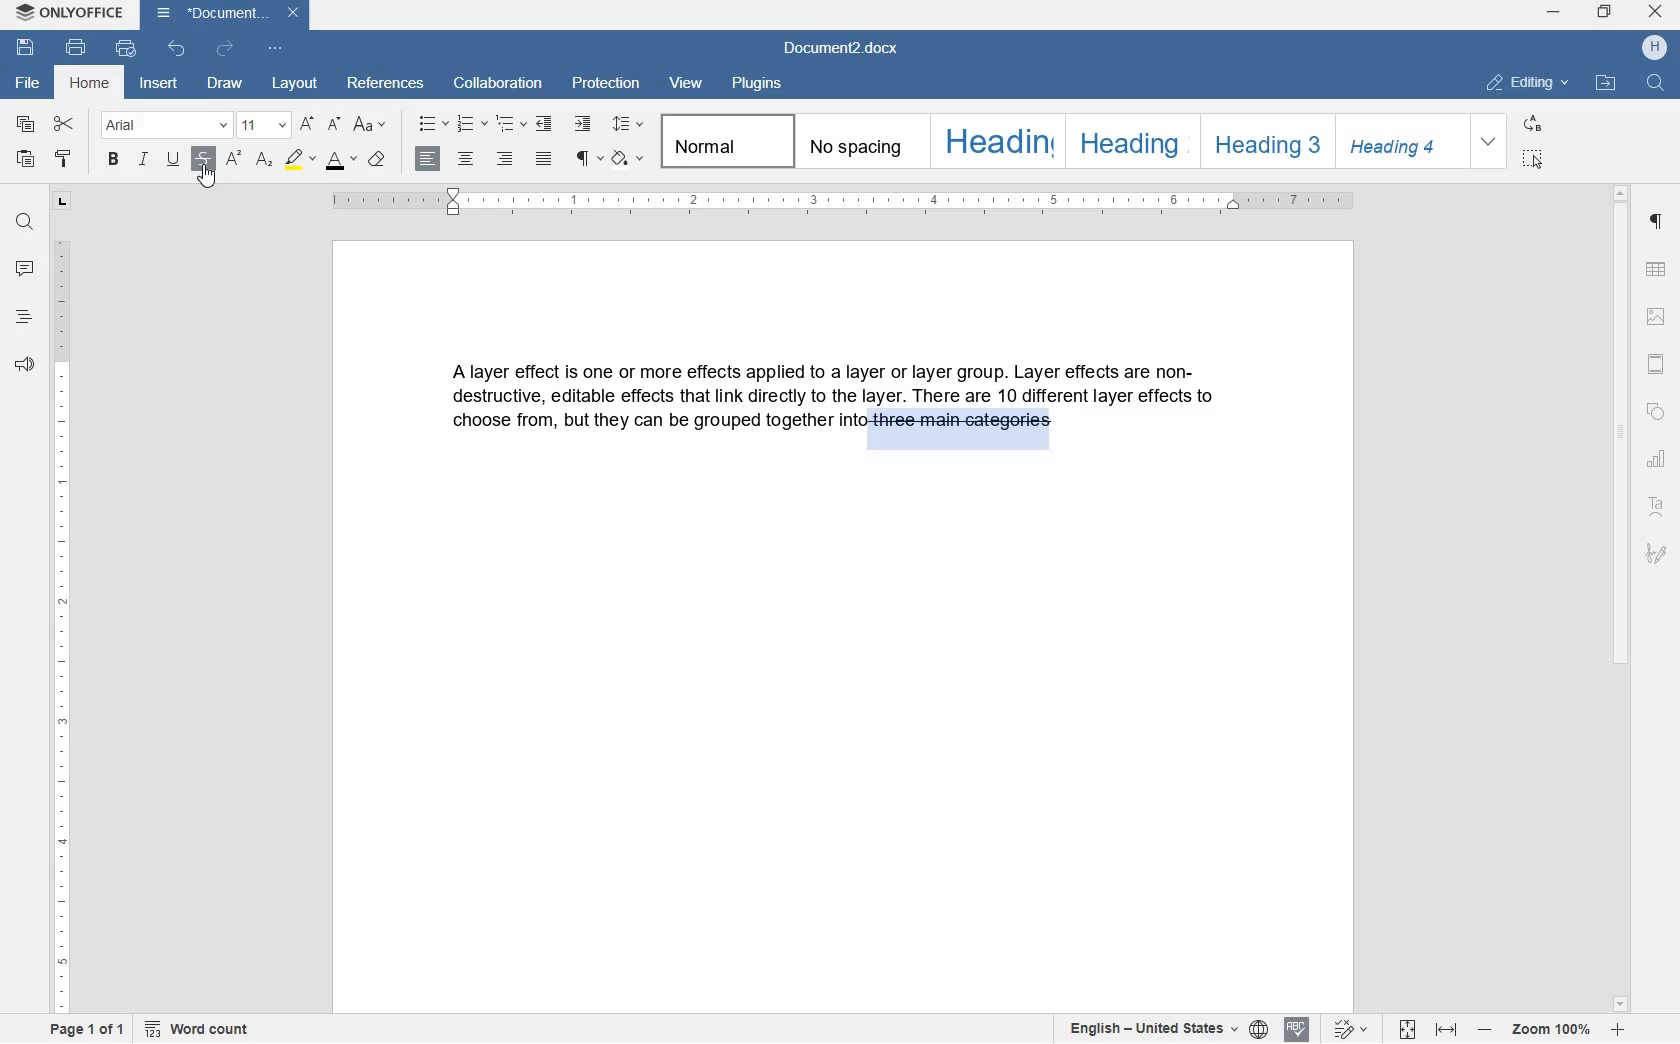 The width and height of the screenshot is (1680, 1044). I want to click on view, so click(690, 82).